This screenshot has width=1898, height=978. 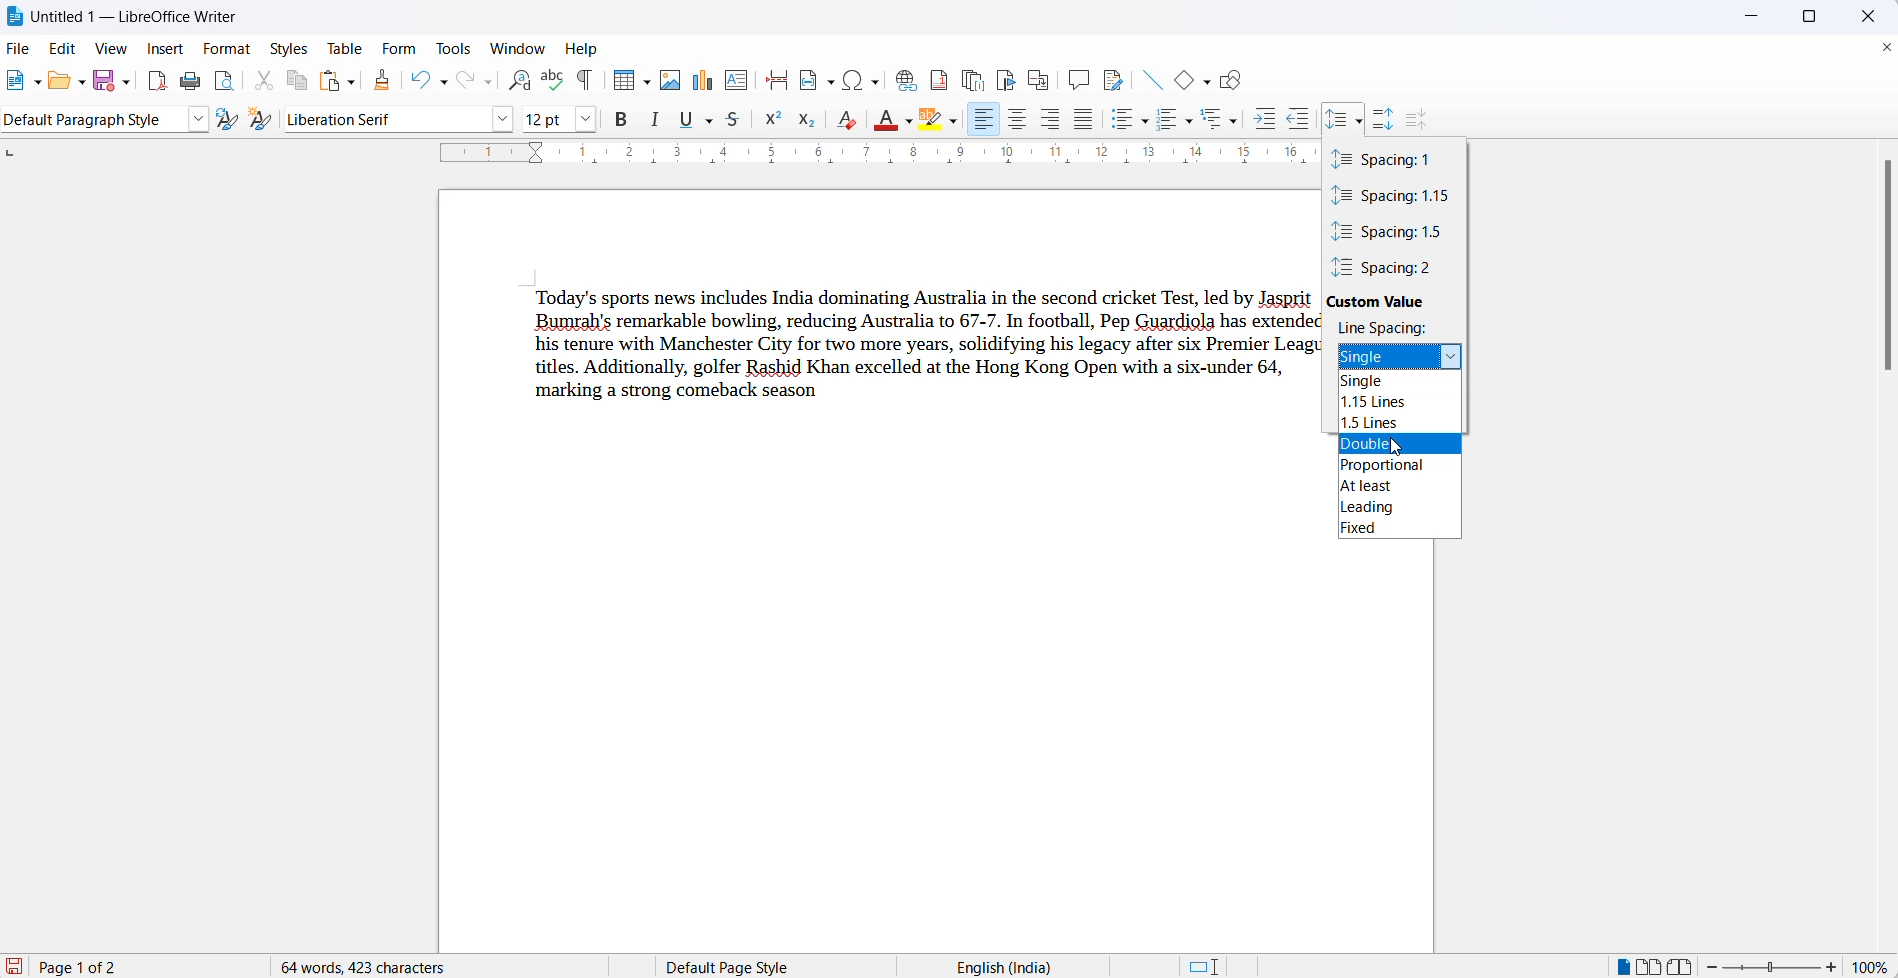 What do you see at coordinates (442, 82) in the screenshot?
I see `undo options` at bounding box center [442, 82].